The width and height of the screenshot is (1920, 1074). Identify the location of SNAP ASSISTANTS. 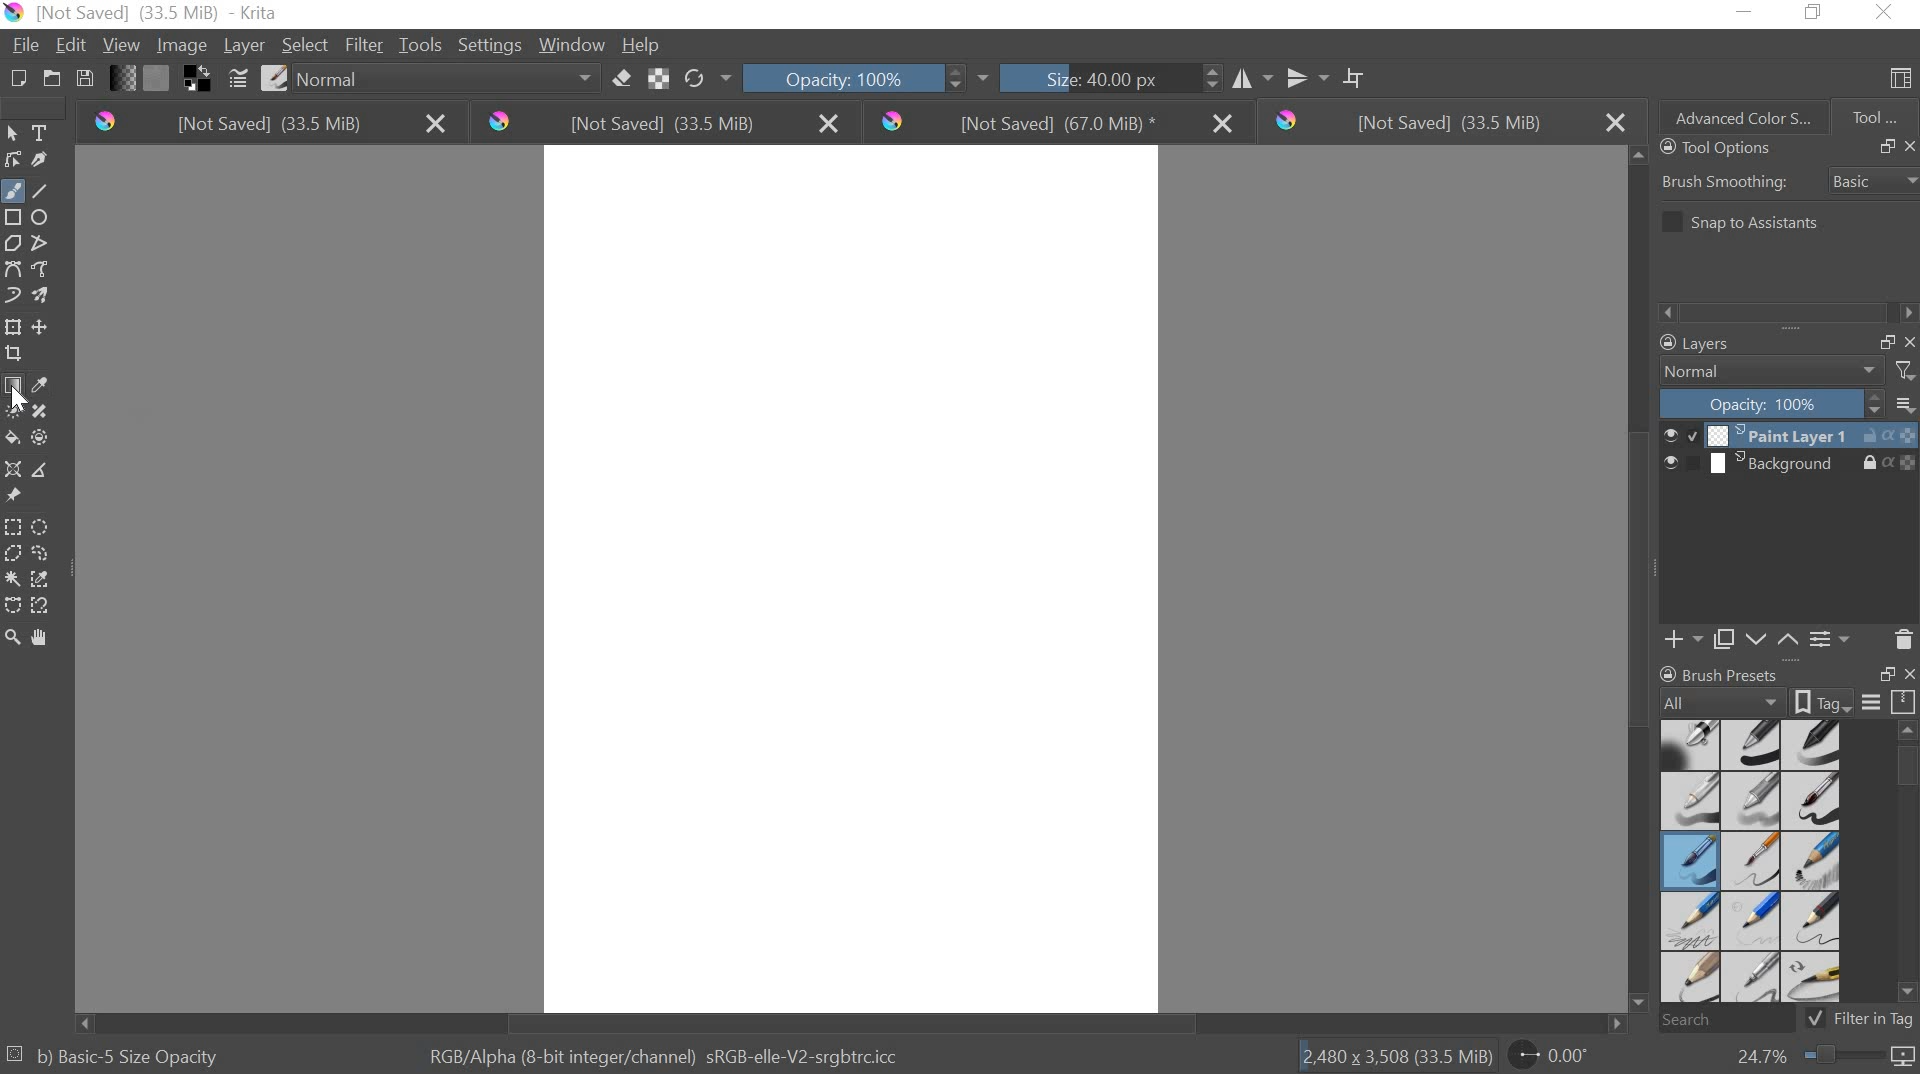
(1745, 223).